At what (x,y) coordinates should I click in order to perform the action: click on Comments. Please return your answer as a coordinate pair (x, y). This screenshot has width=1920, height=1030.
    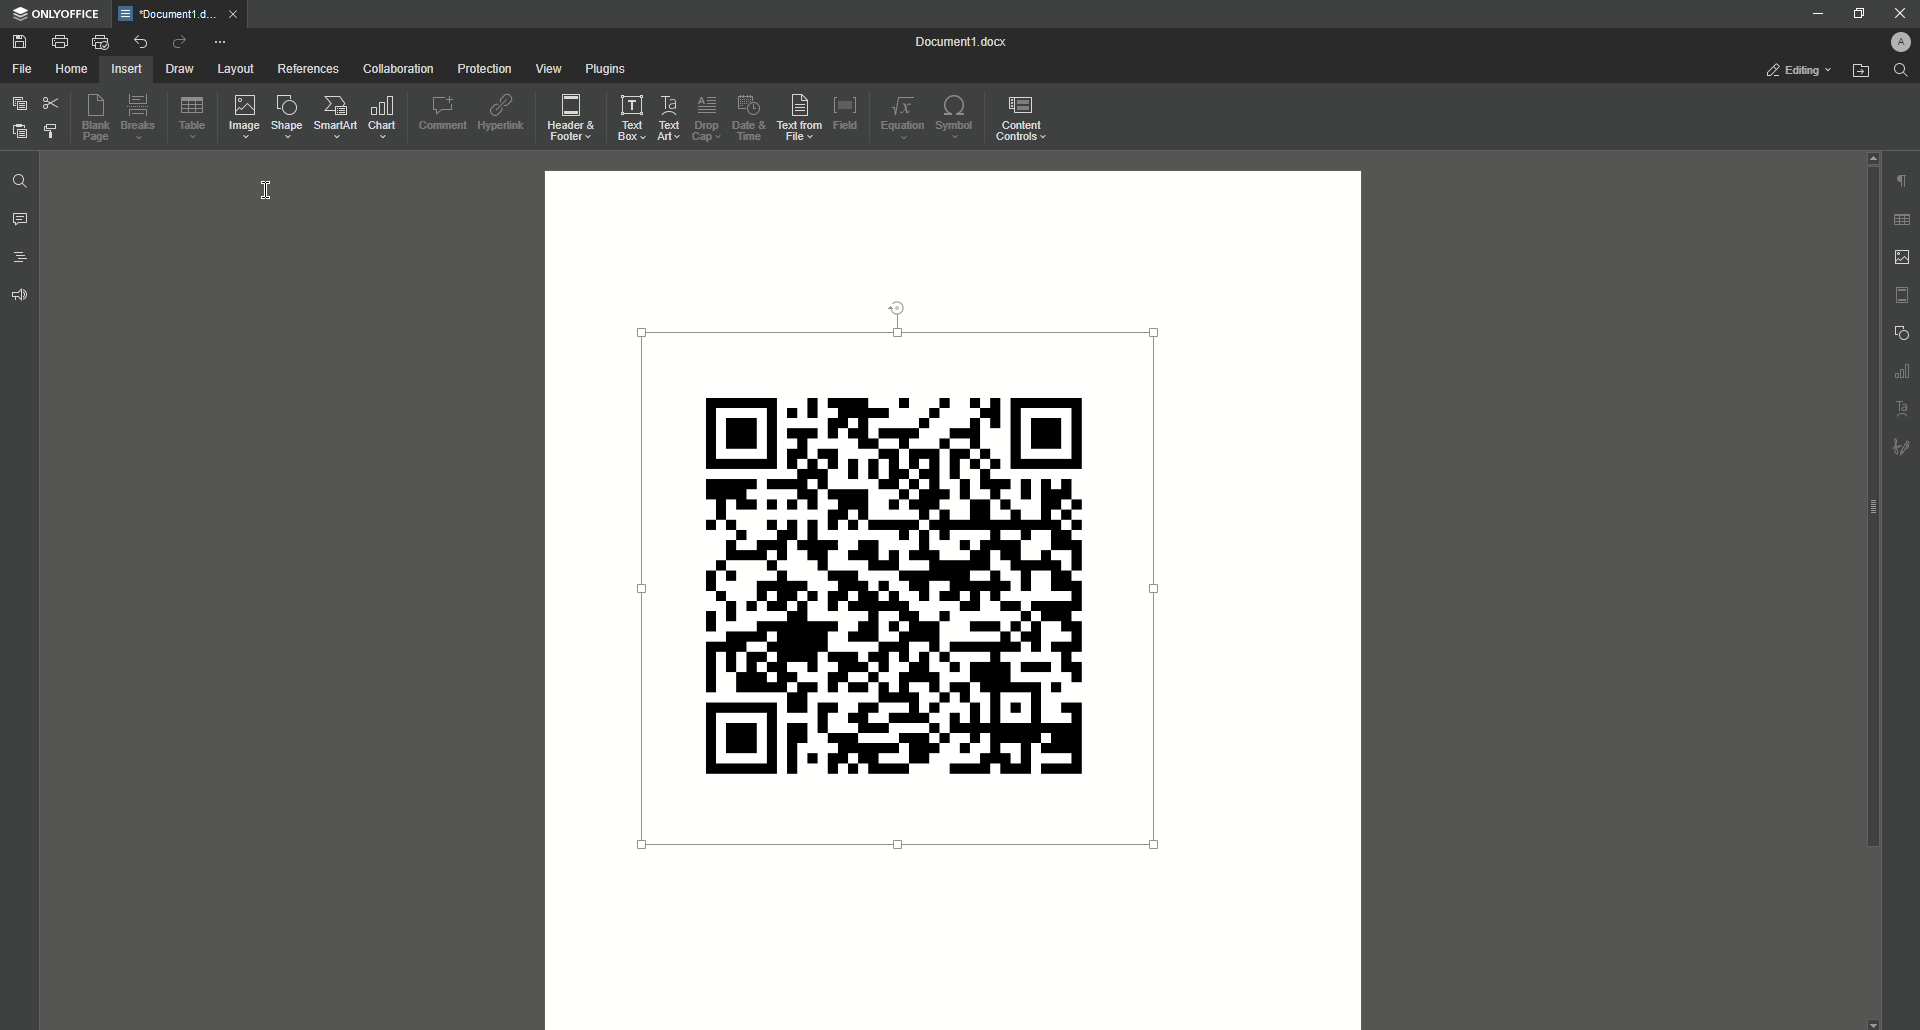
    Looking at the image, I should click on (22, 219).